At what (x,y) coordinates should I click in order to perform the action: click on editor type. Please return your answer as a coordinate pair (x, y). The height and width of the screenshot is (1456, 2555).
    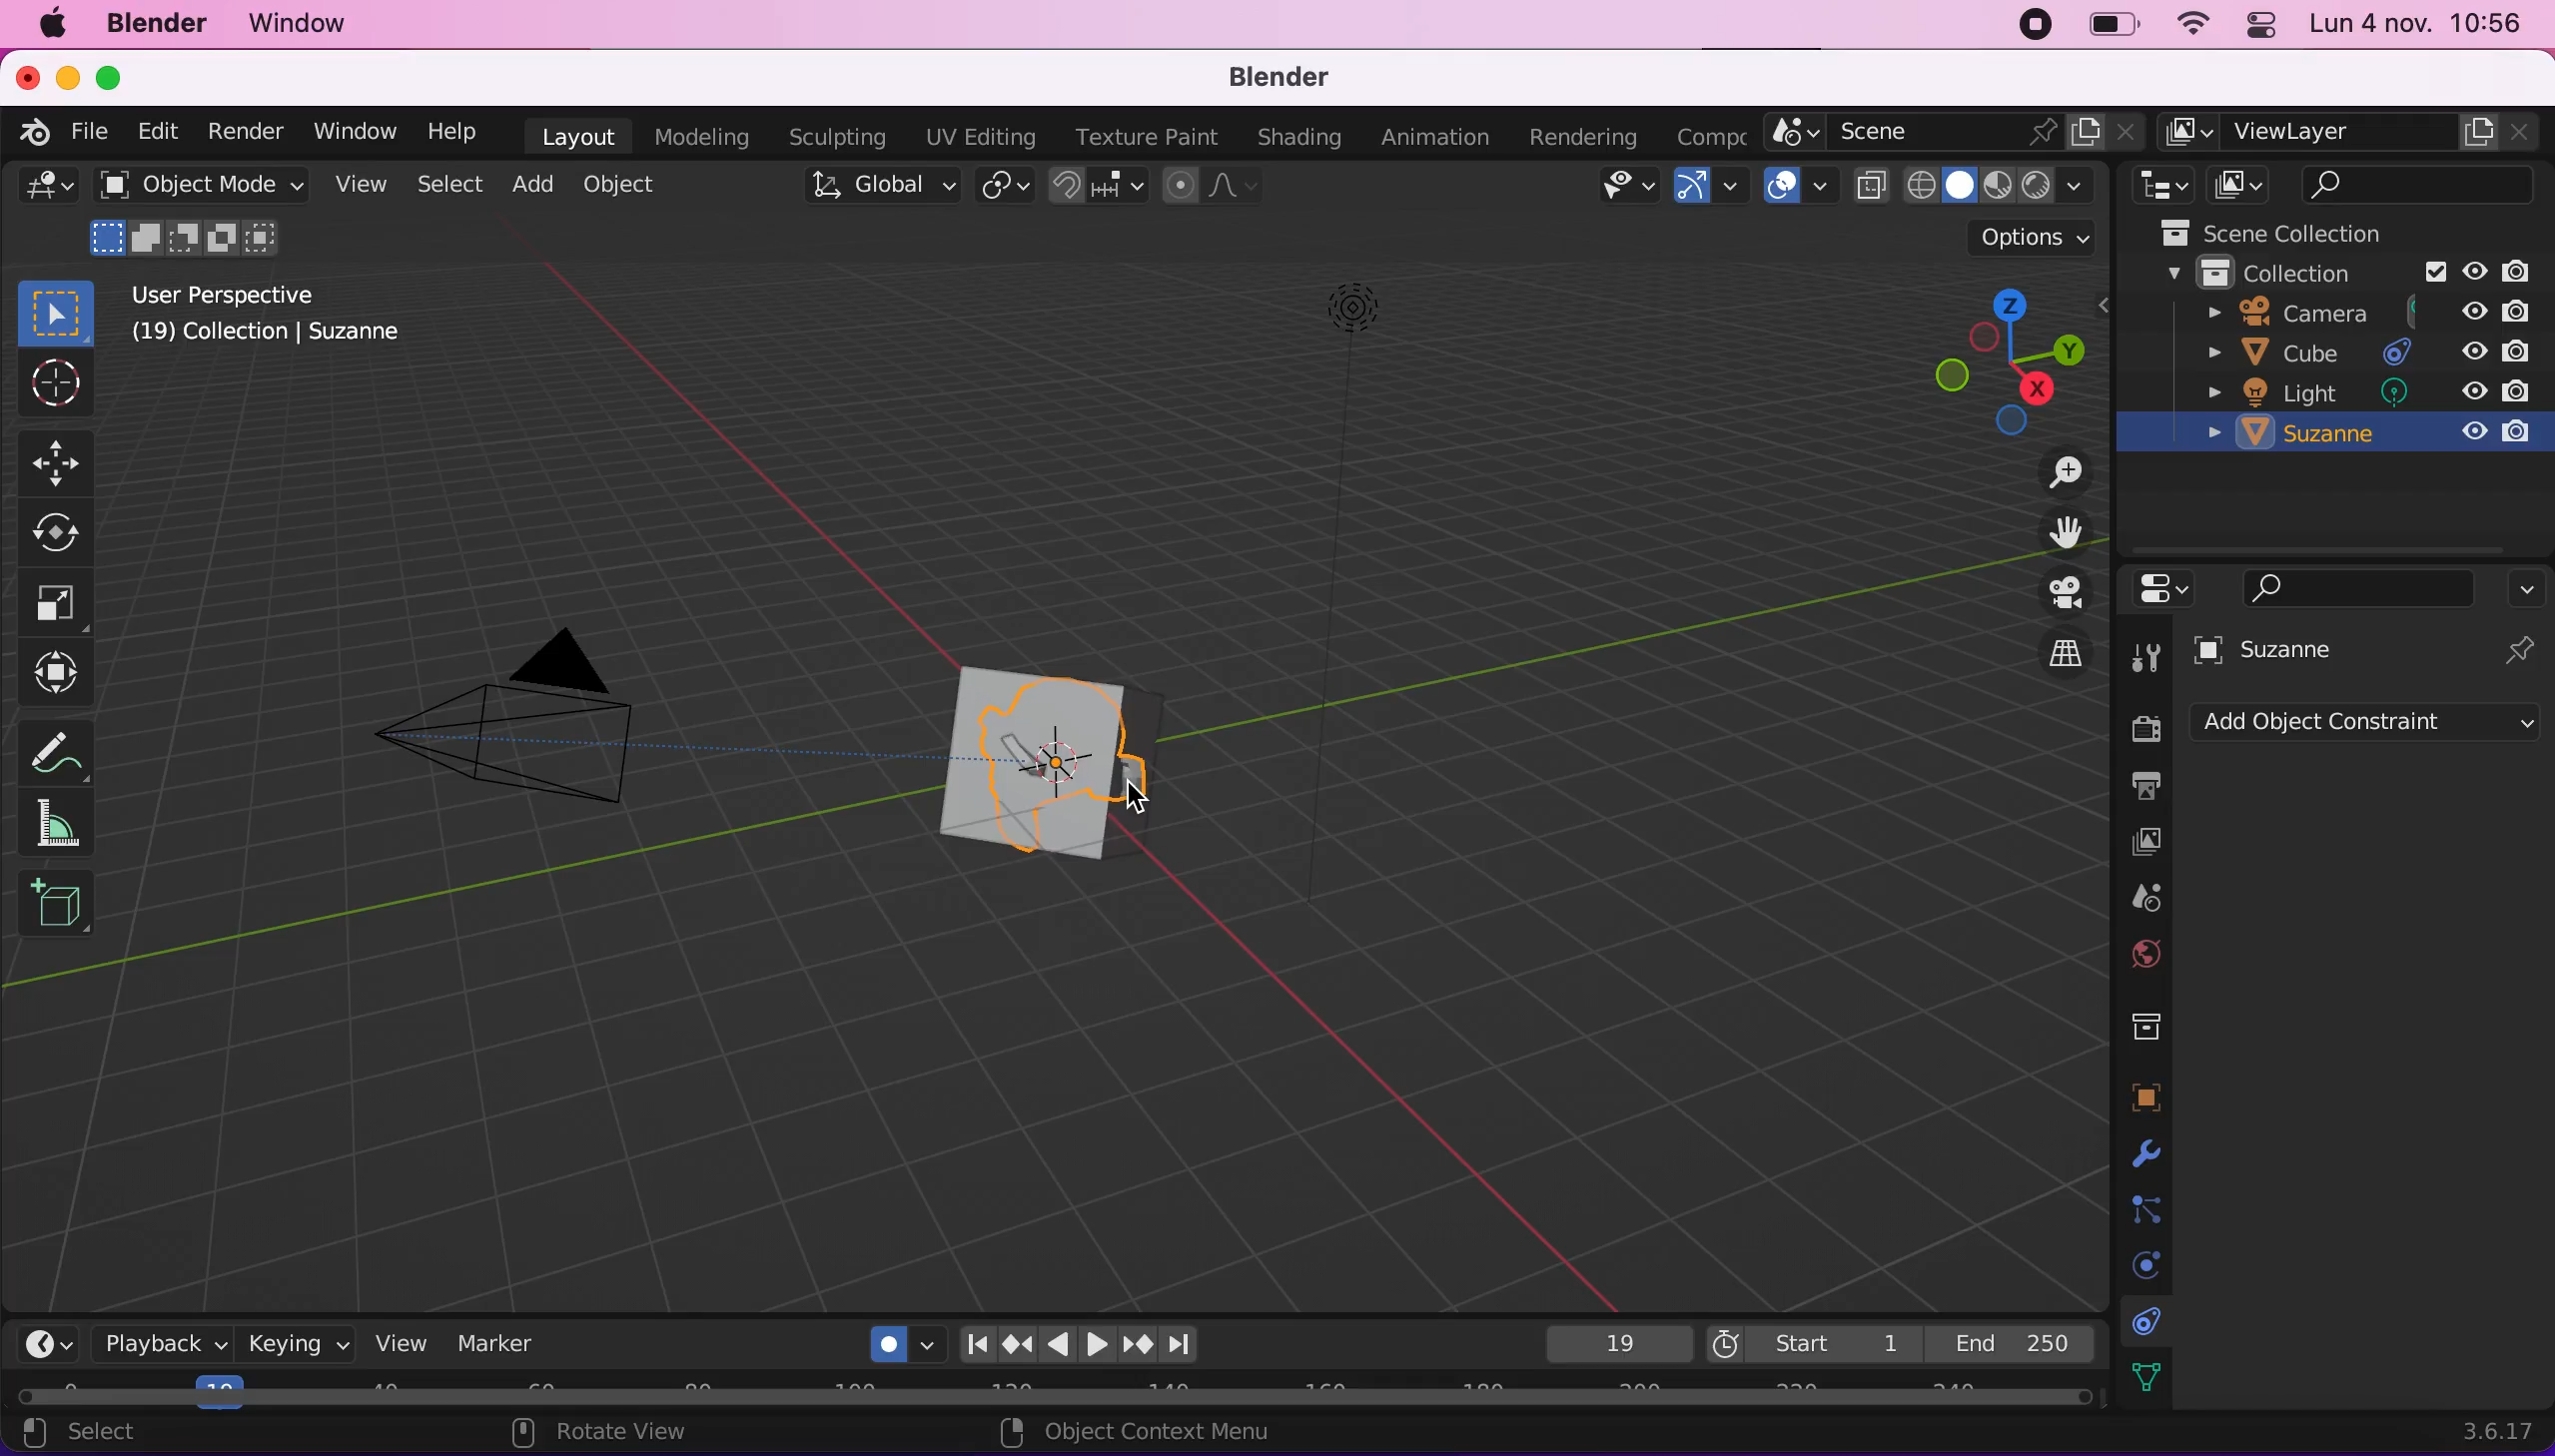
    Looking at the image, I should click on (2165, 591).